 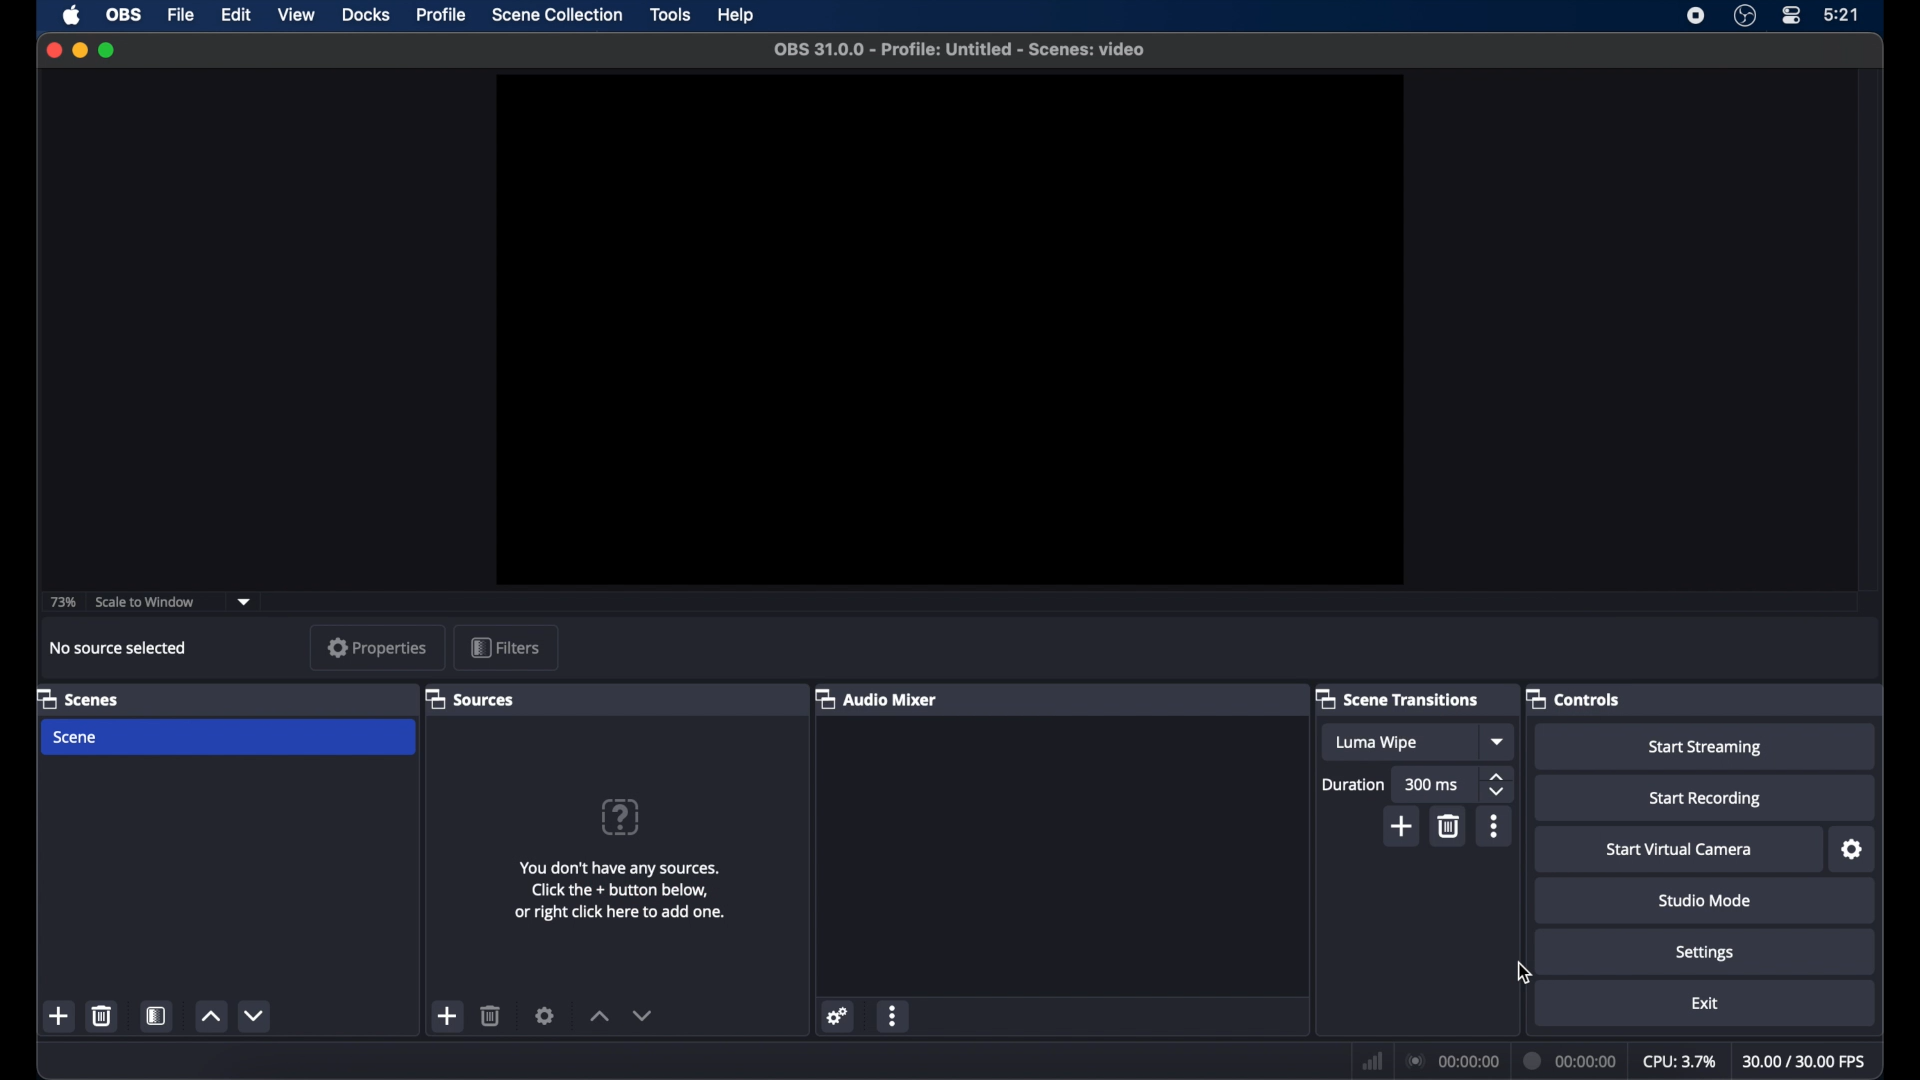 What do you see at coordinates (1496, 785) in the screenshot?
I see `stepper buttons` at bounding box center [1496, 785].